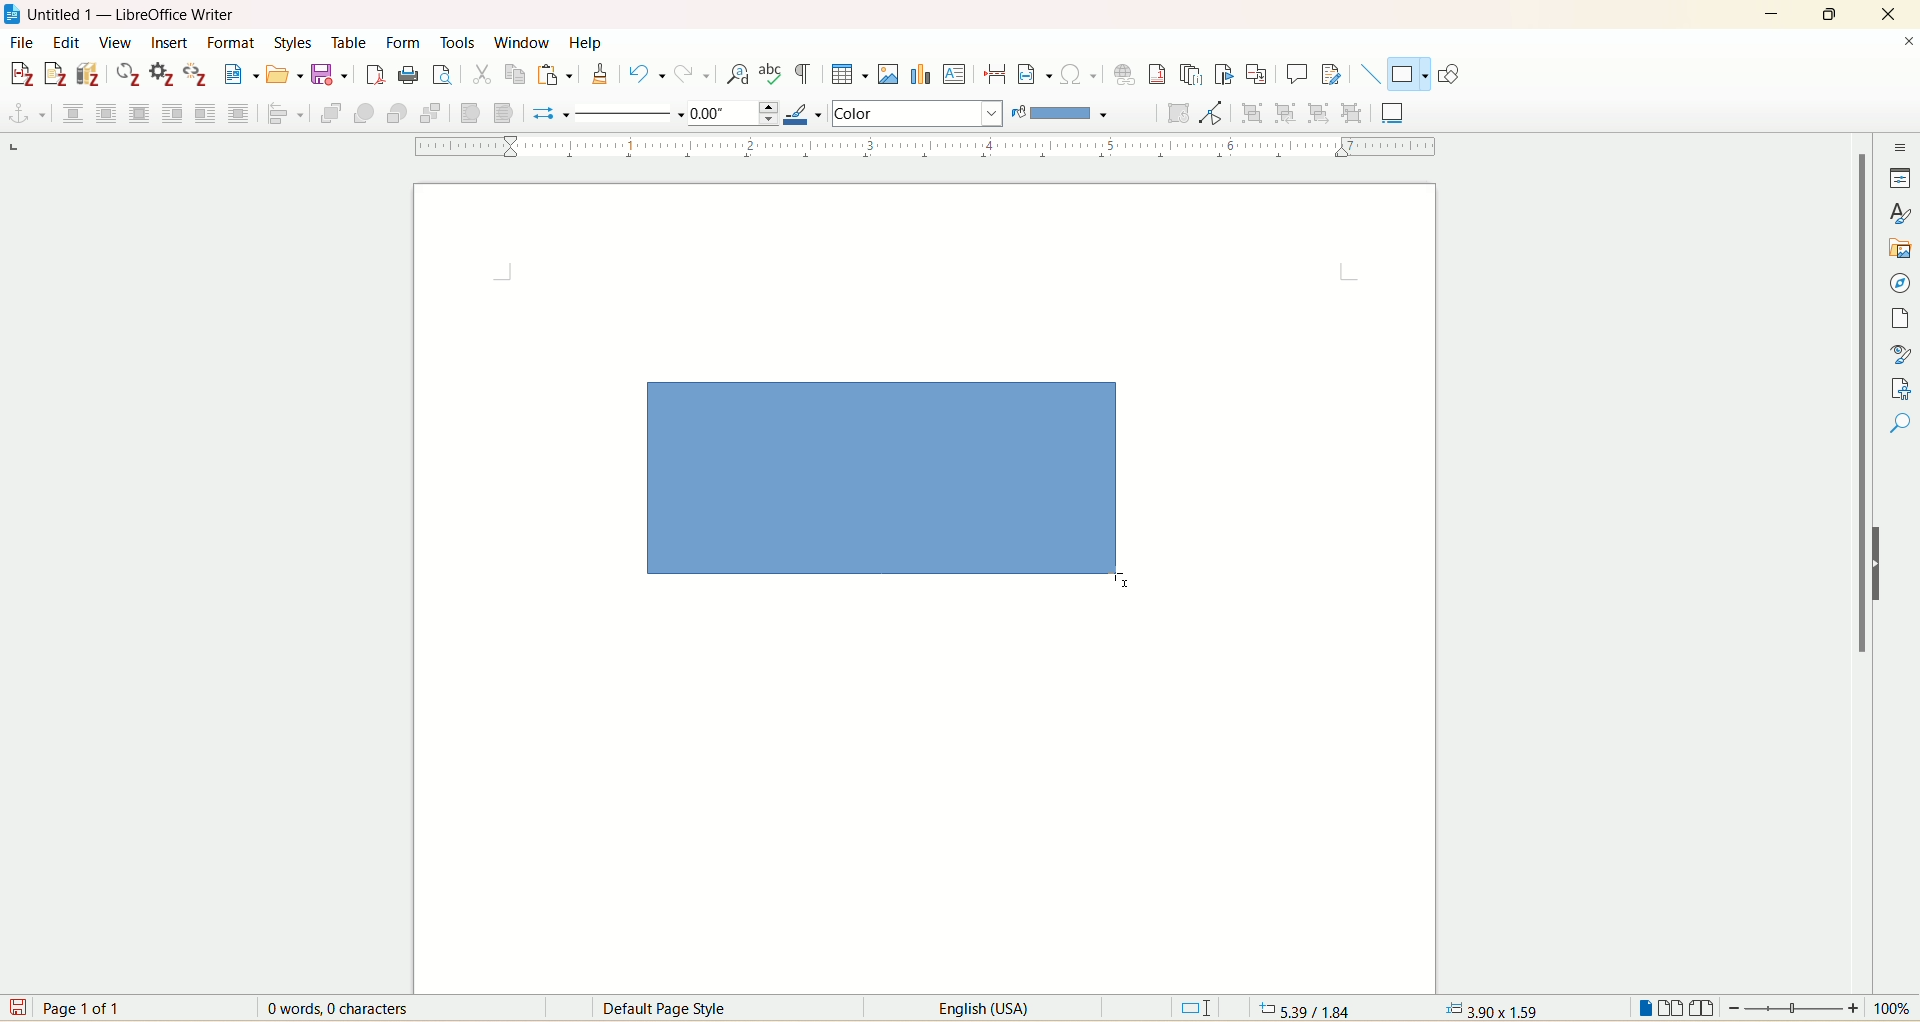  I want to click on close, so click(1886, 15).